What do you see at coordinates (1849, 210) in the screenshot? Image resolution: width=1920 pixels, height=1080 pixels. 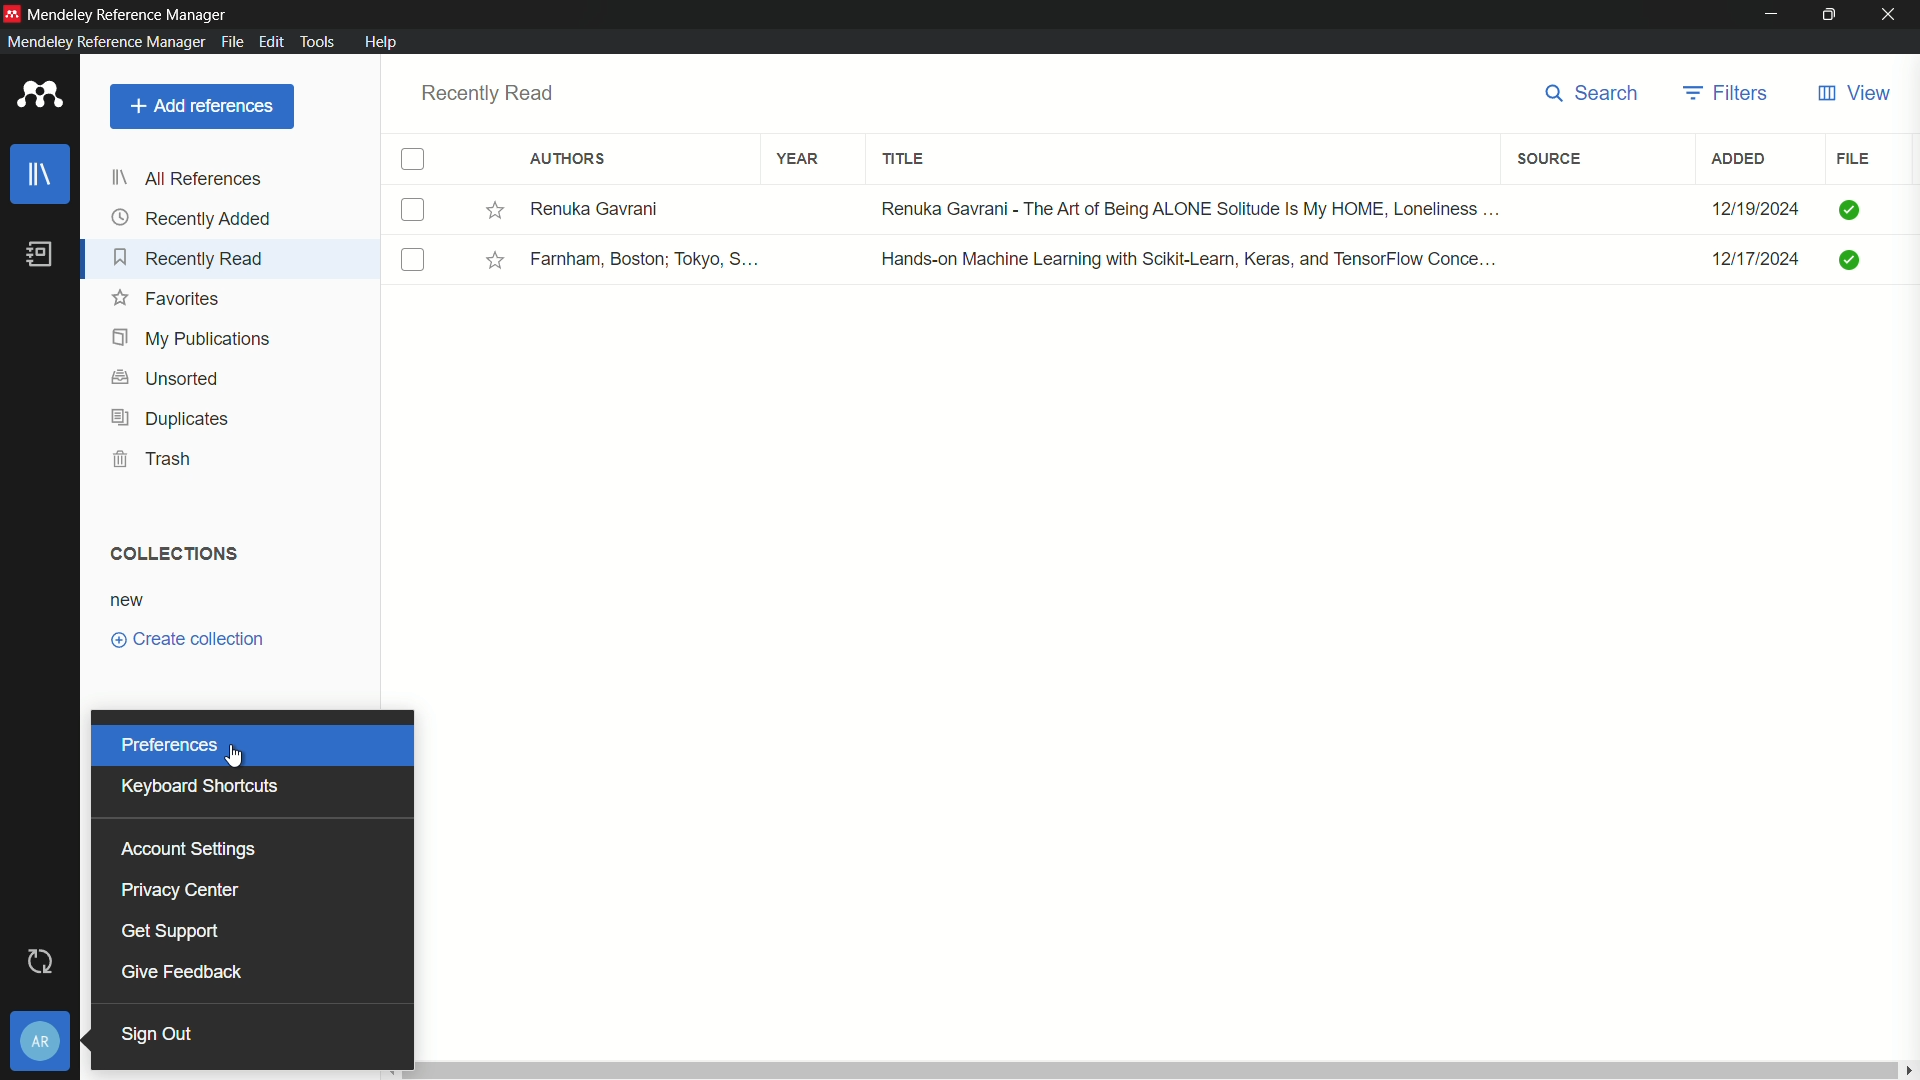 I see `Checked` at bounding box center [1849, 210].